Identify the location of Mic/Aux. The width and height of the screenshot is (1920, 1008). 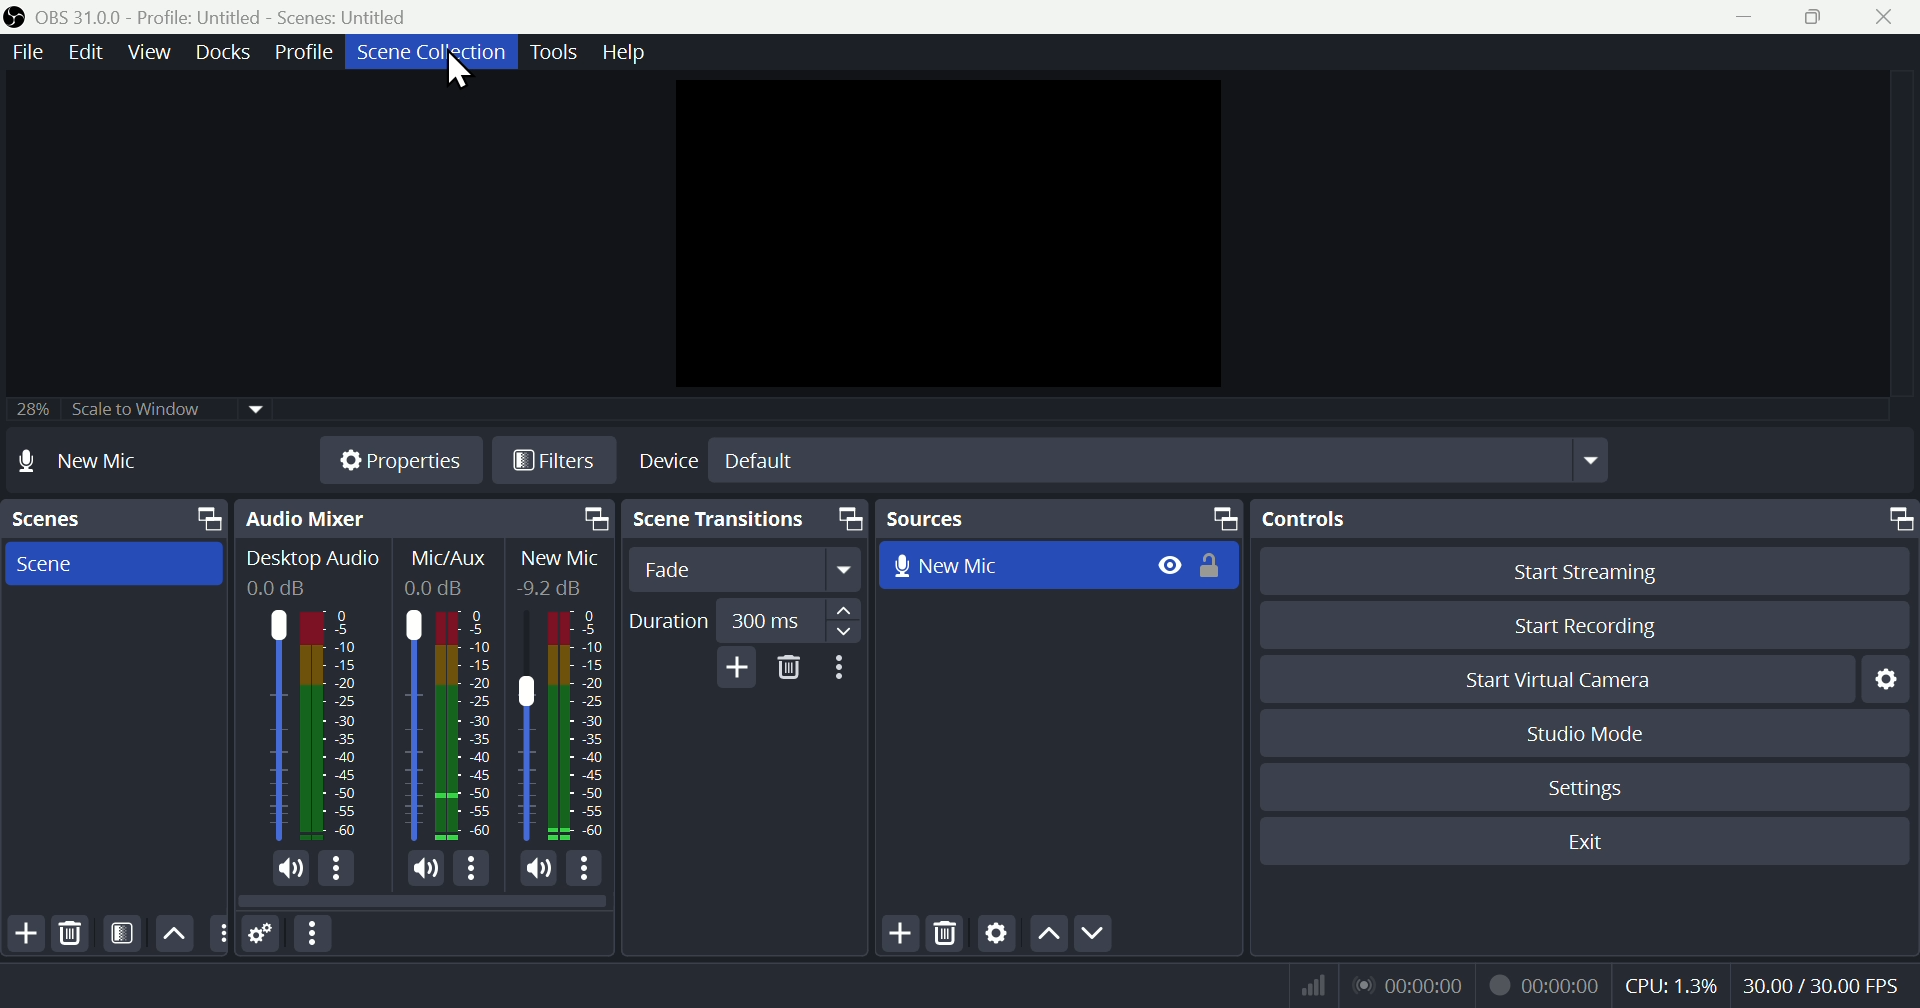
(466, 726).